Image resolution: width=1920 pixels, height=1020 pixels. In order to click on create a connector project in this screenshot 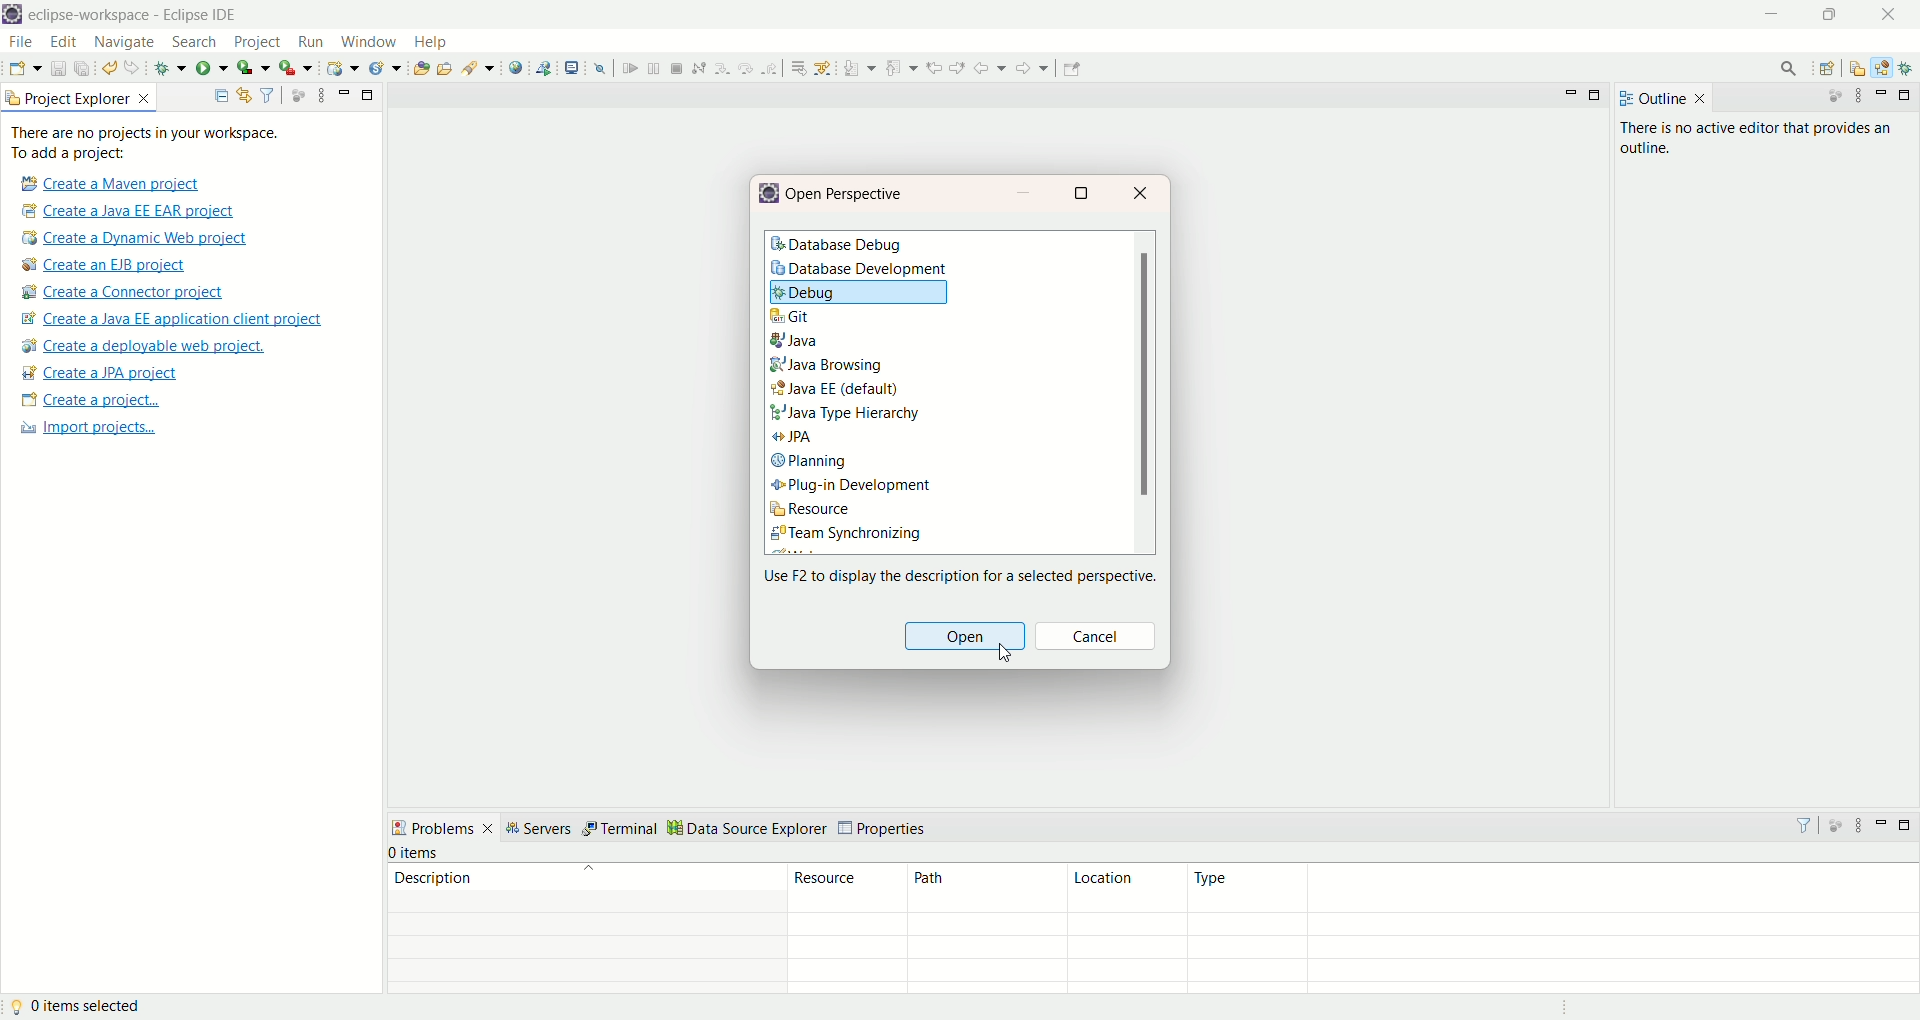, I will do `click(123, 295)`.